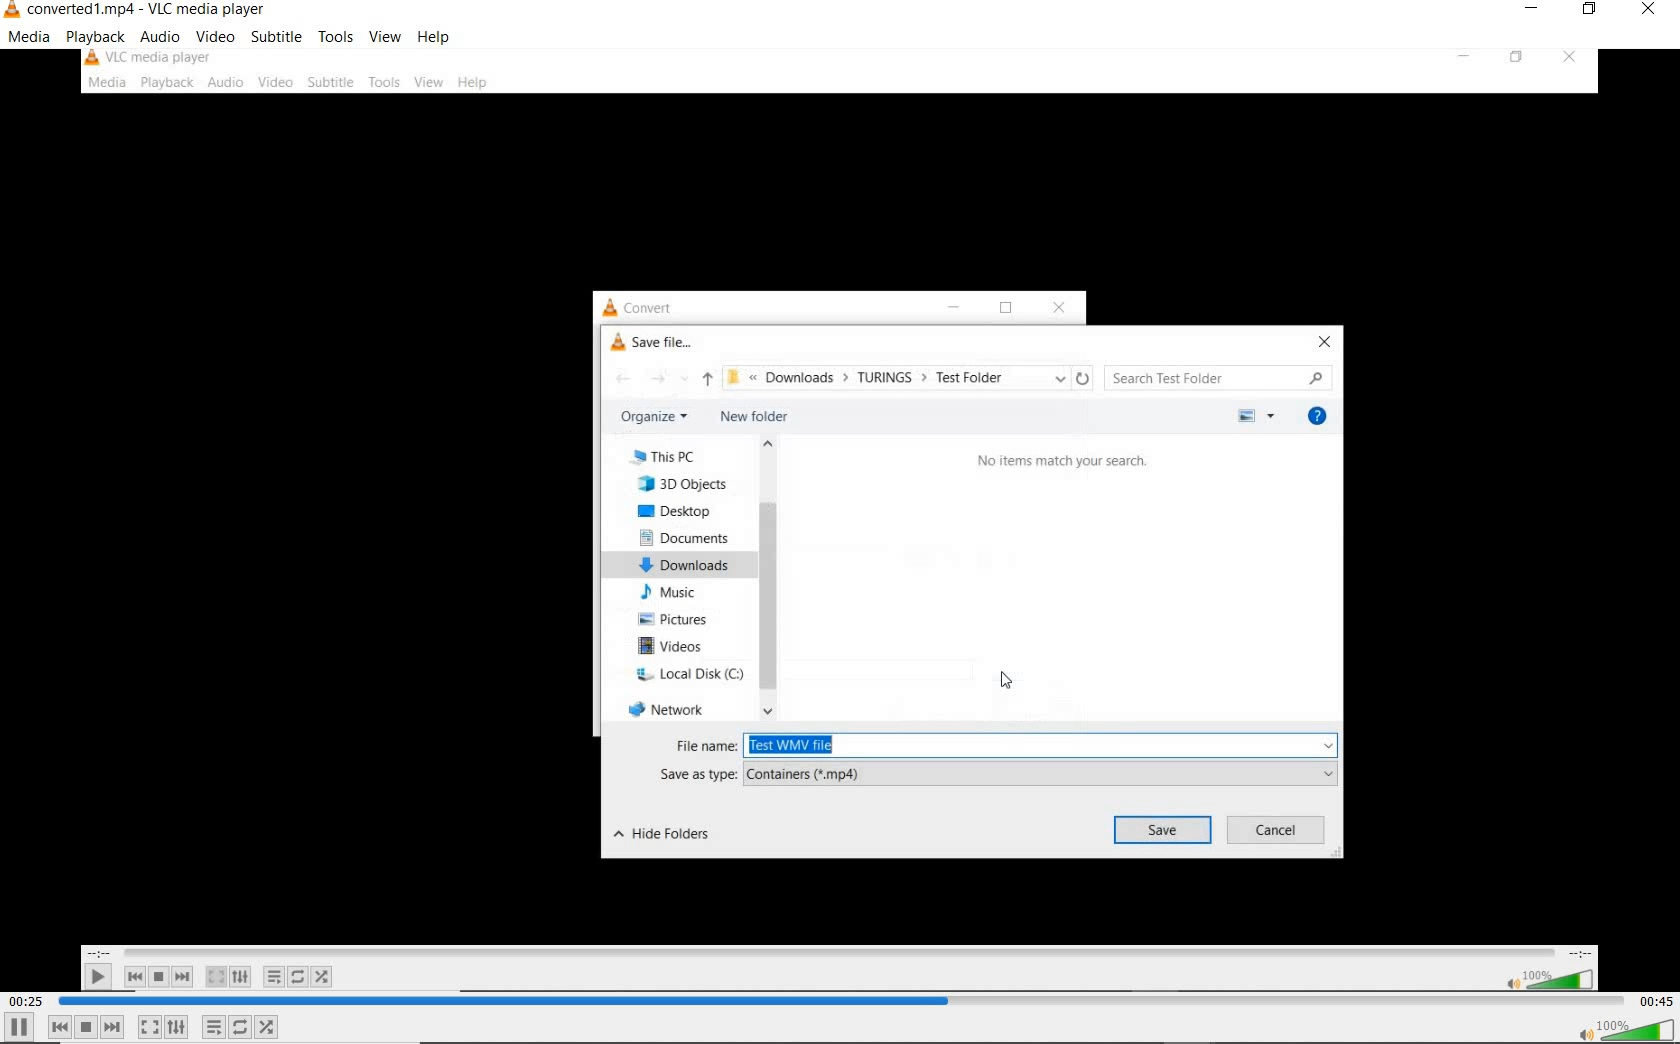  Describe the element at coordinates (95, 36) in the screenshot. I see `playback` at that location.